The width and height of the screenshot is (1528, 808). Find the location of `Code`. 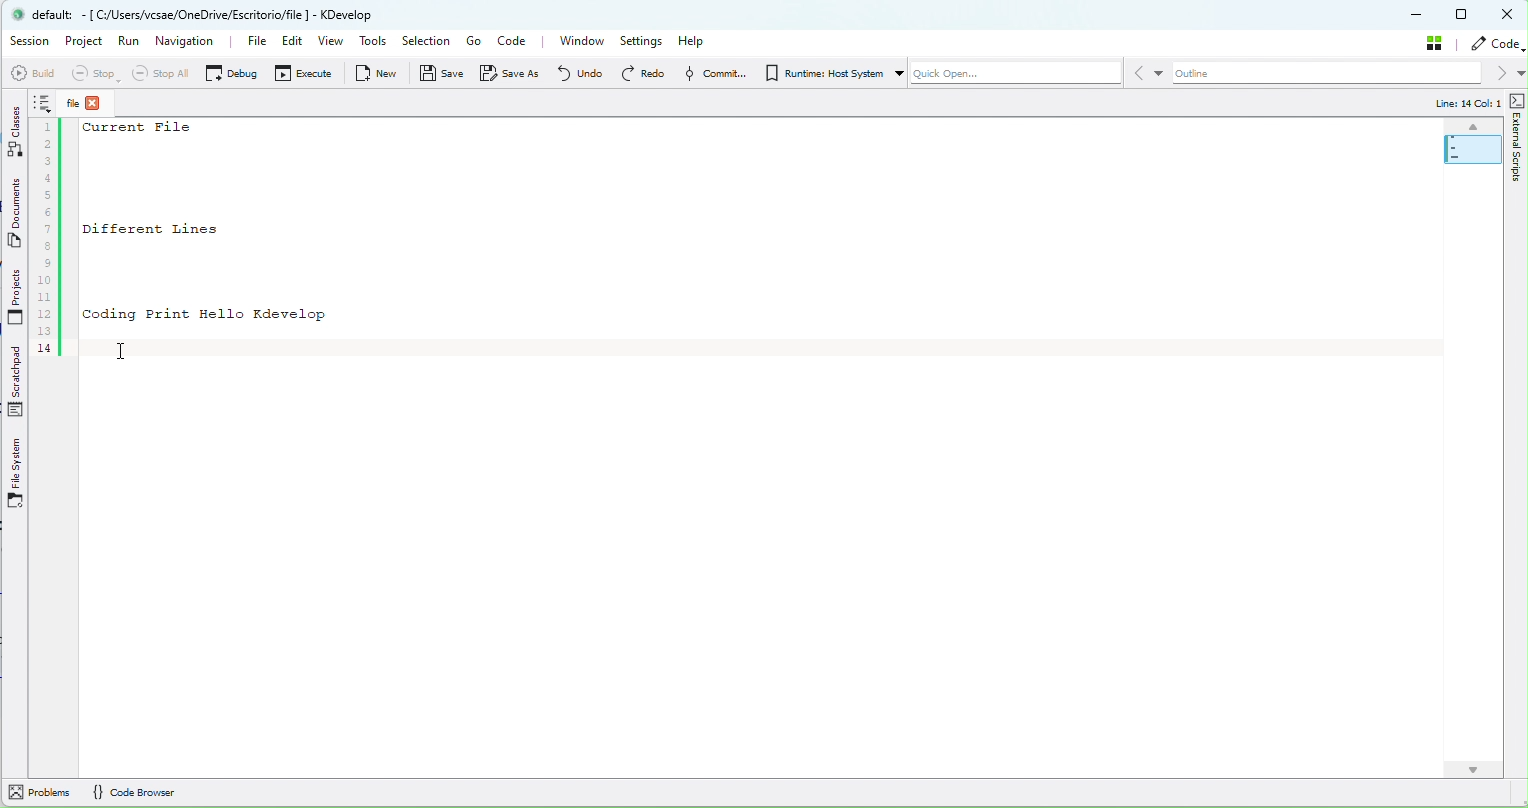

Code is located at coordinates (517, 43).